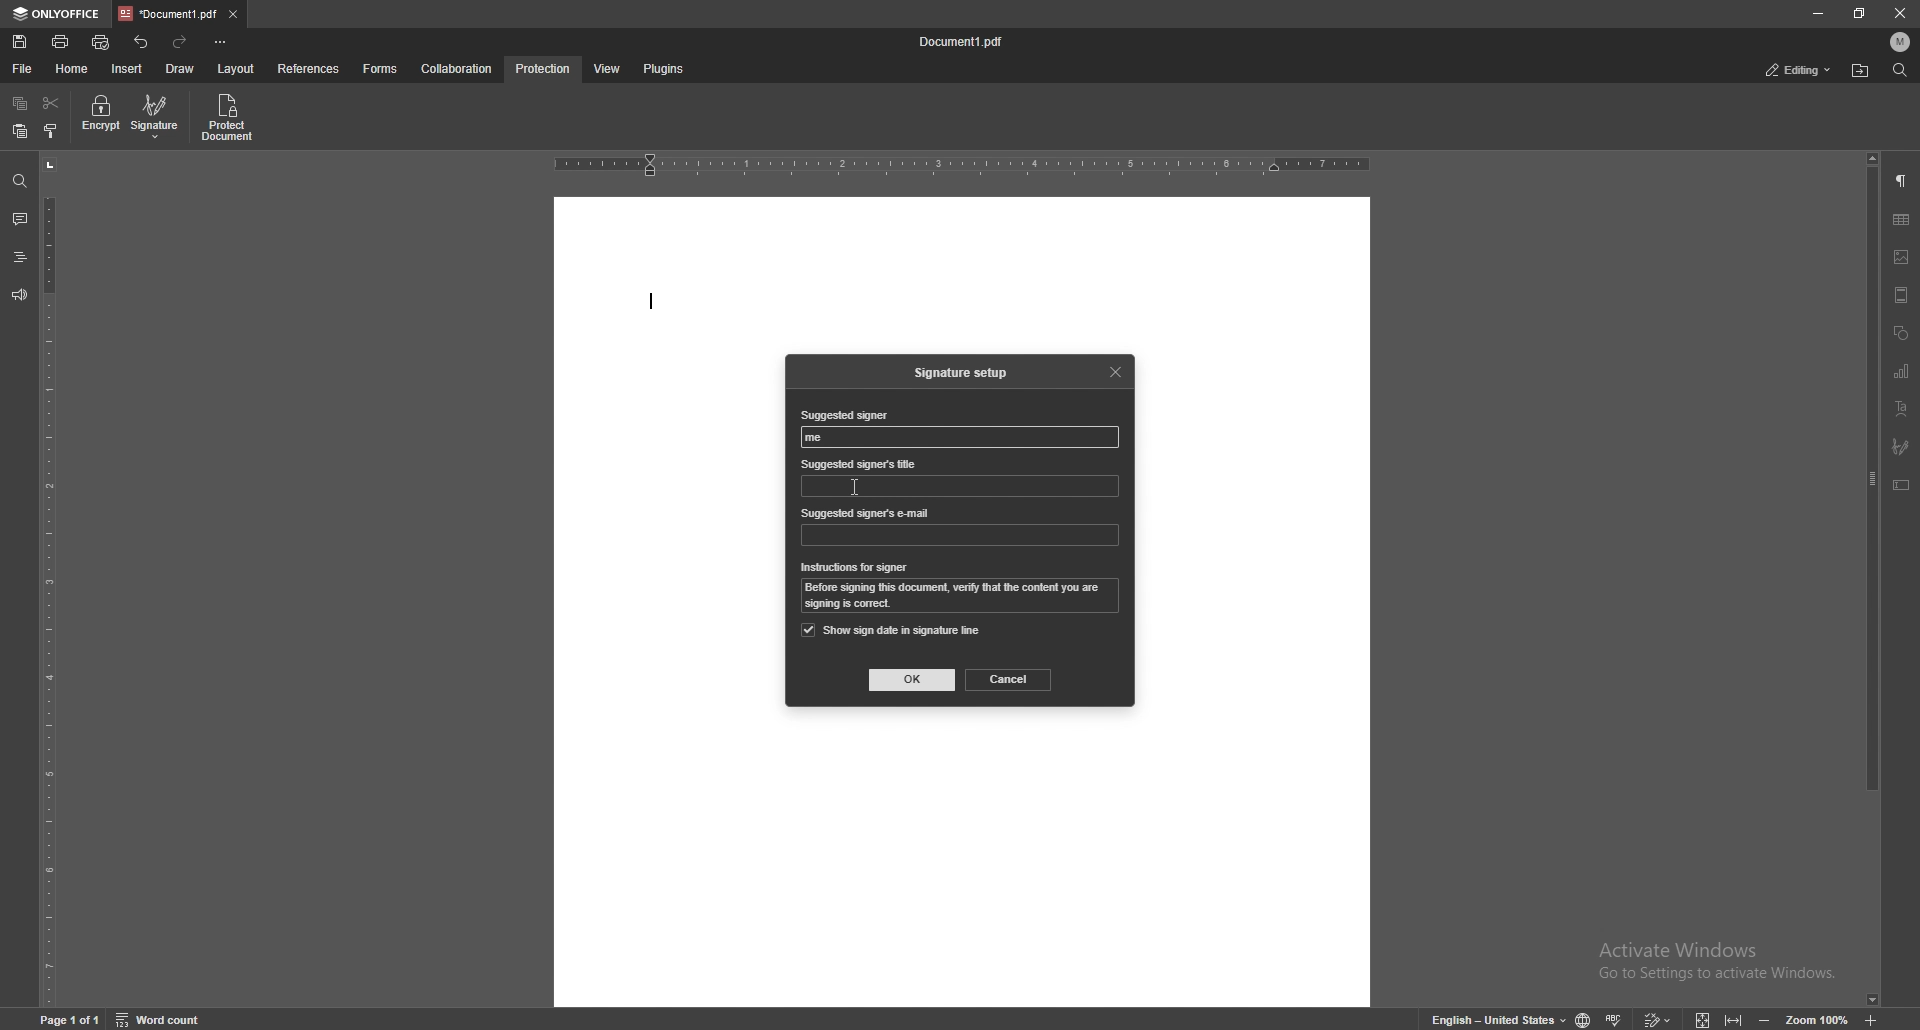 The height and width of the screenshot is (1030, 1920). What do you see at coordinates (234, 13) in the screenshot?
I see `close tab` at bounding box center [234, 13].